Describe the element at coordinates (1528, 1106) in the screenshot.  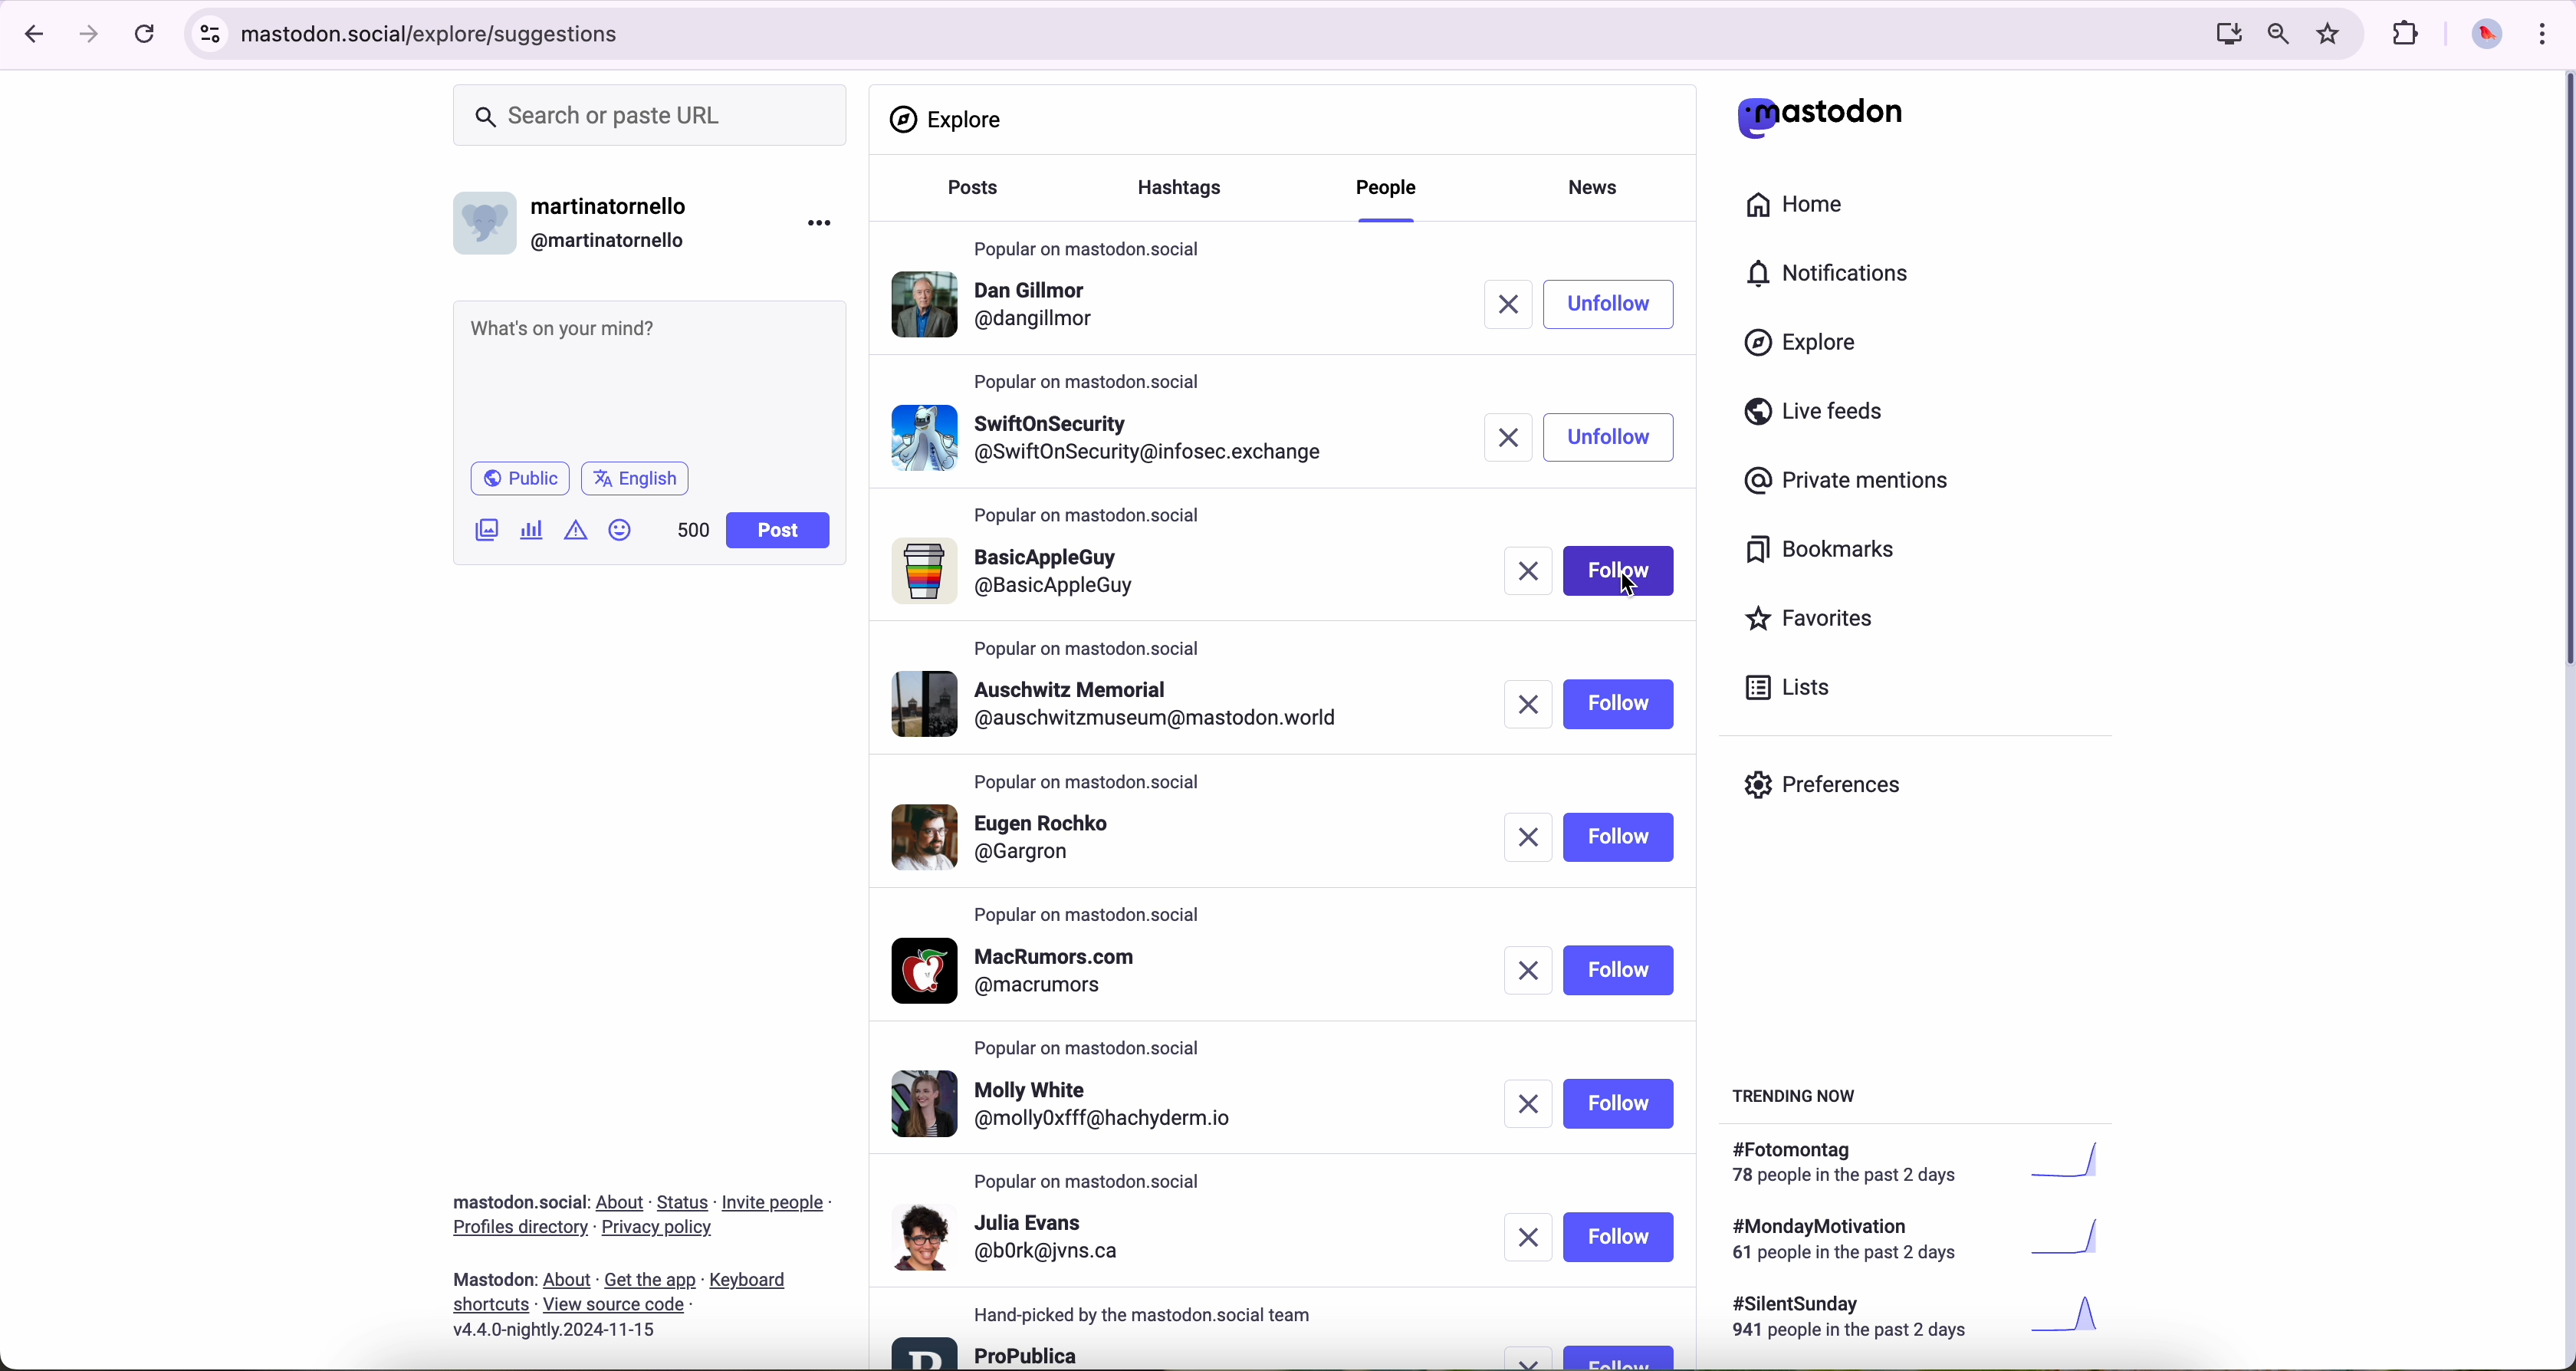
I see `remove` at that location.